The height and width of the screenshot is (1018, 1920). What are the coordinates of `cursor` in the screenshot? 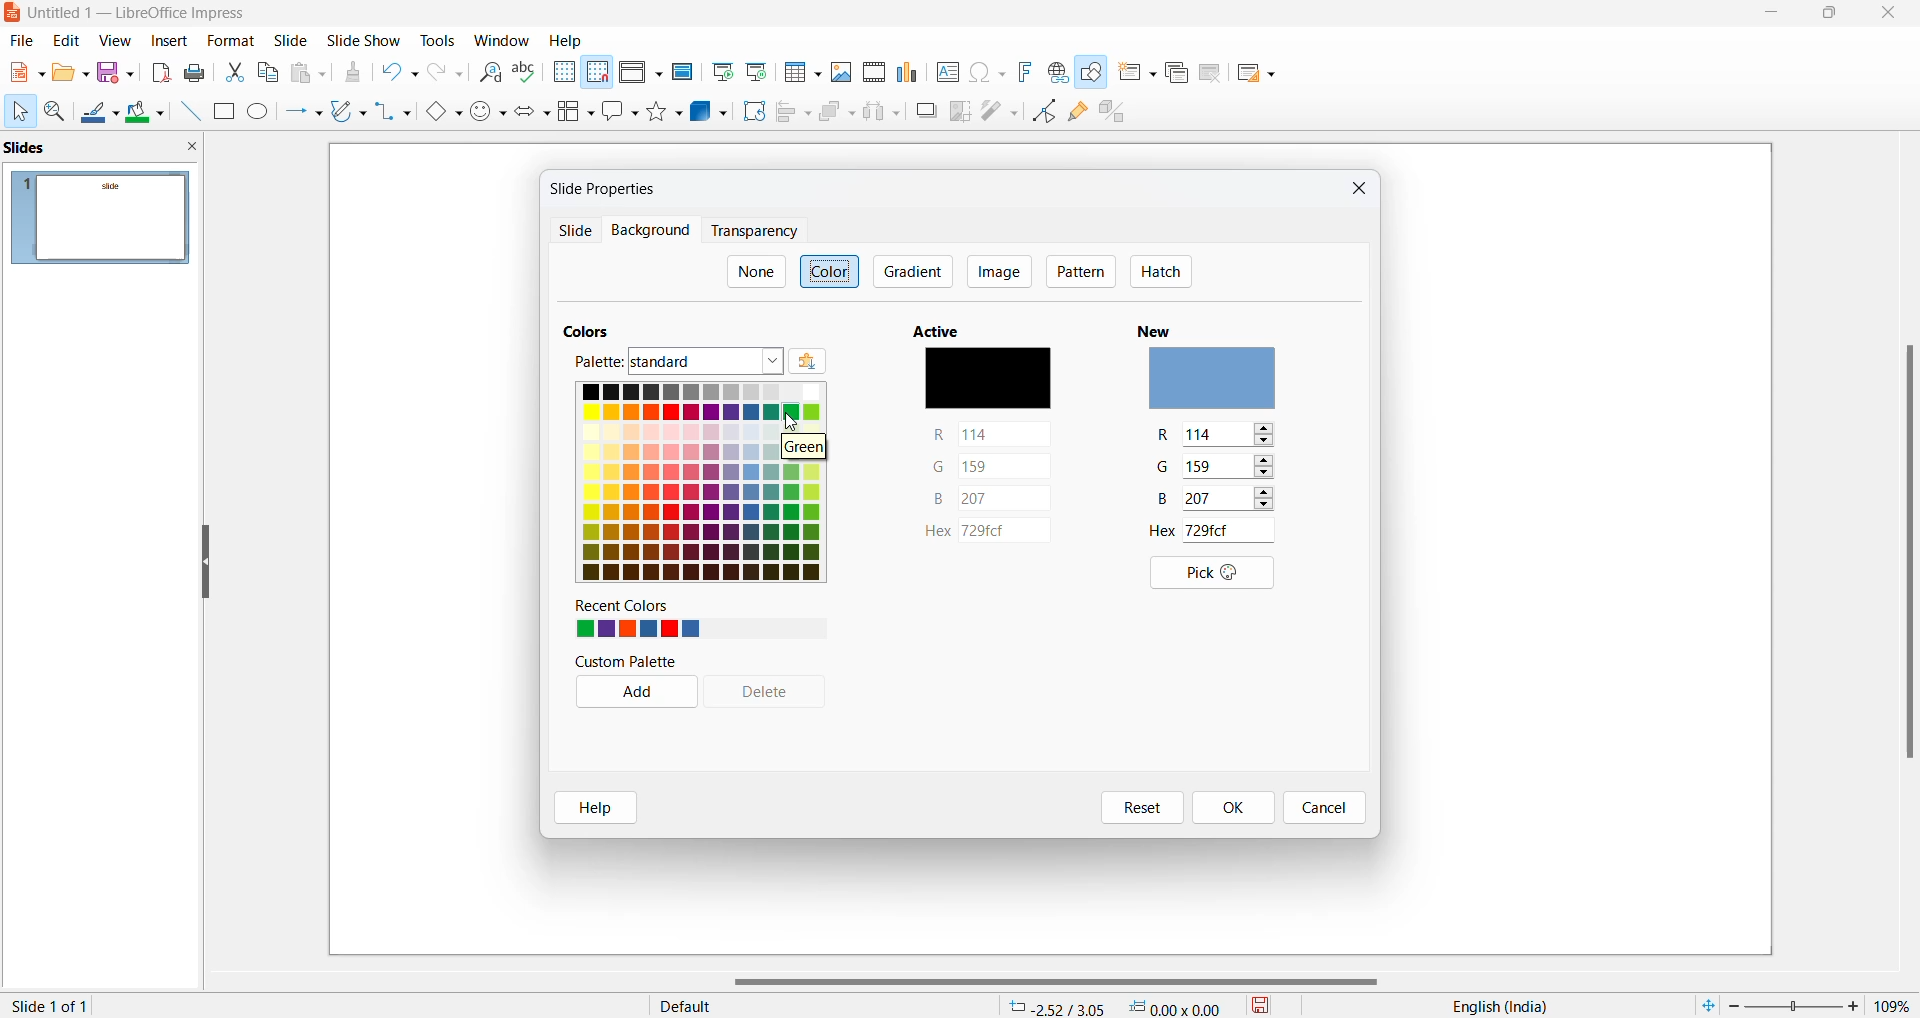 It's located at (19, 112).